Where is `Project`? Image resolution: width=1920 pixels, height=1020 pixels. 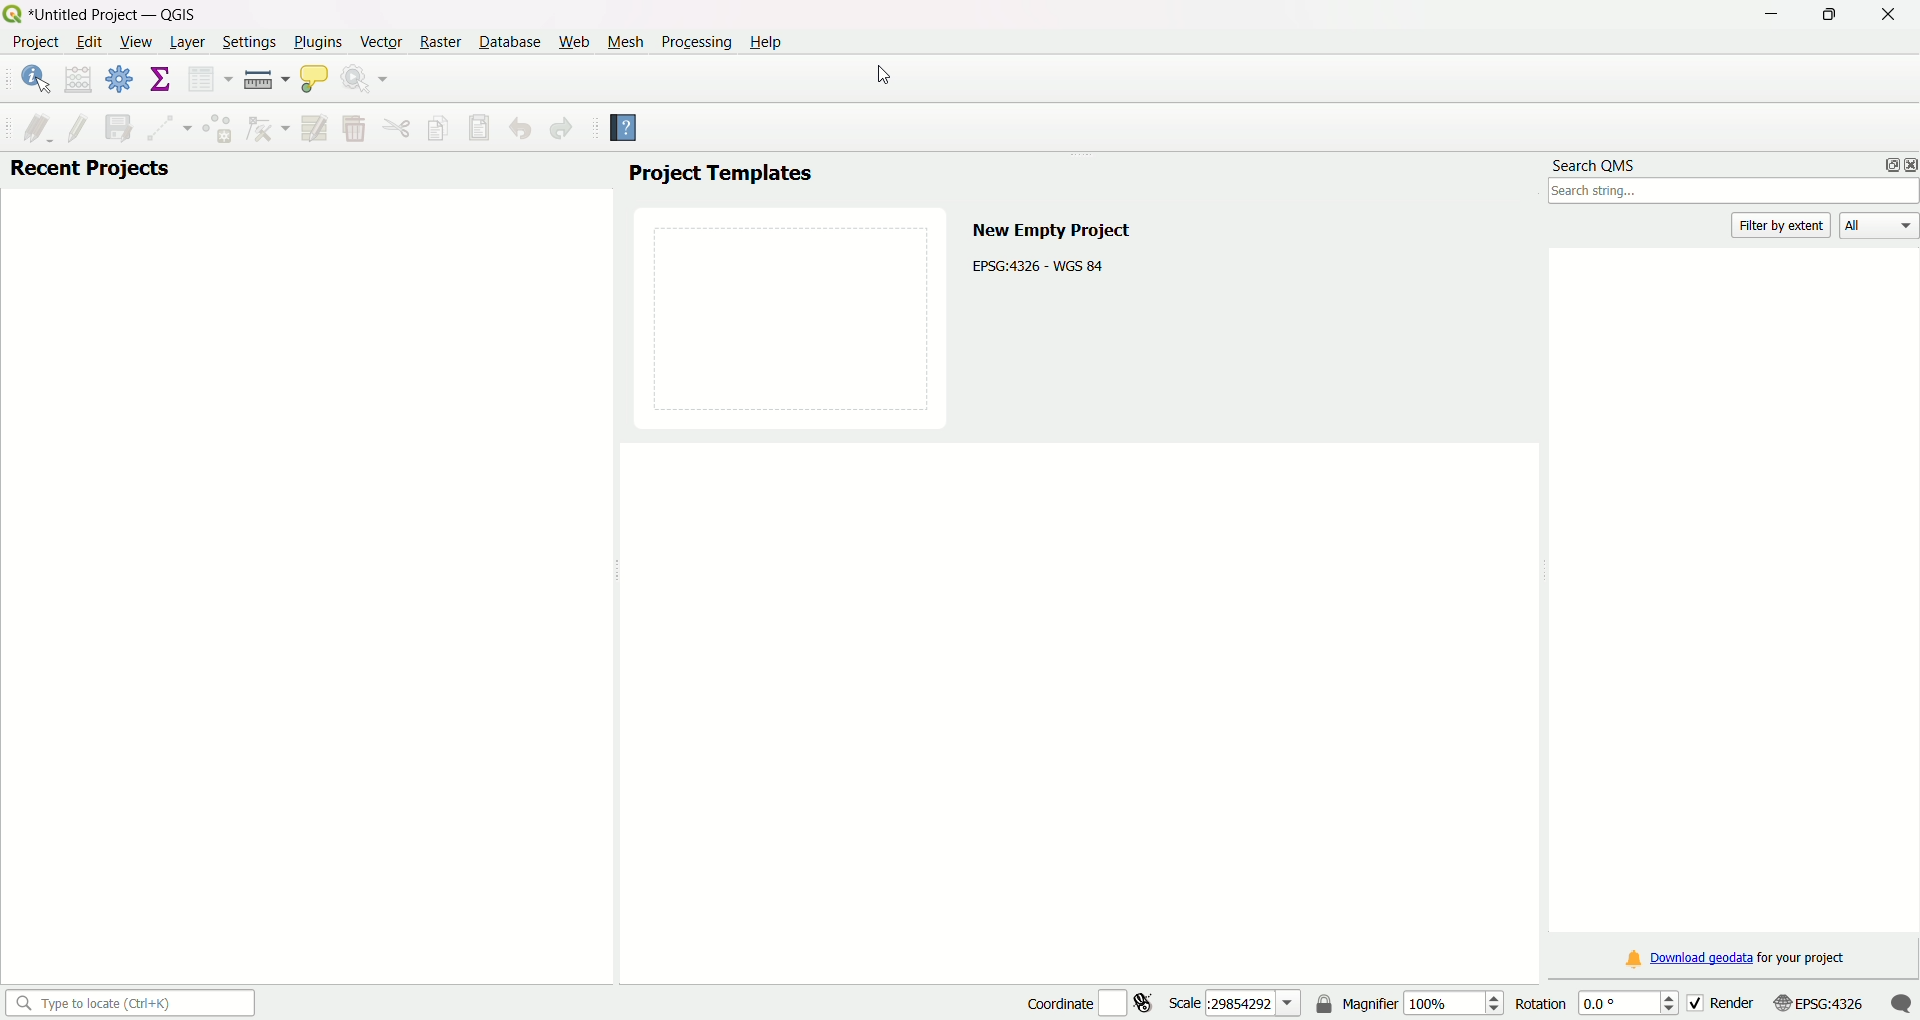
Project is located at coordinates (35, 44).